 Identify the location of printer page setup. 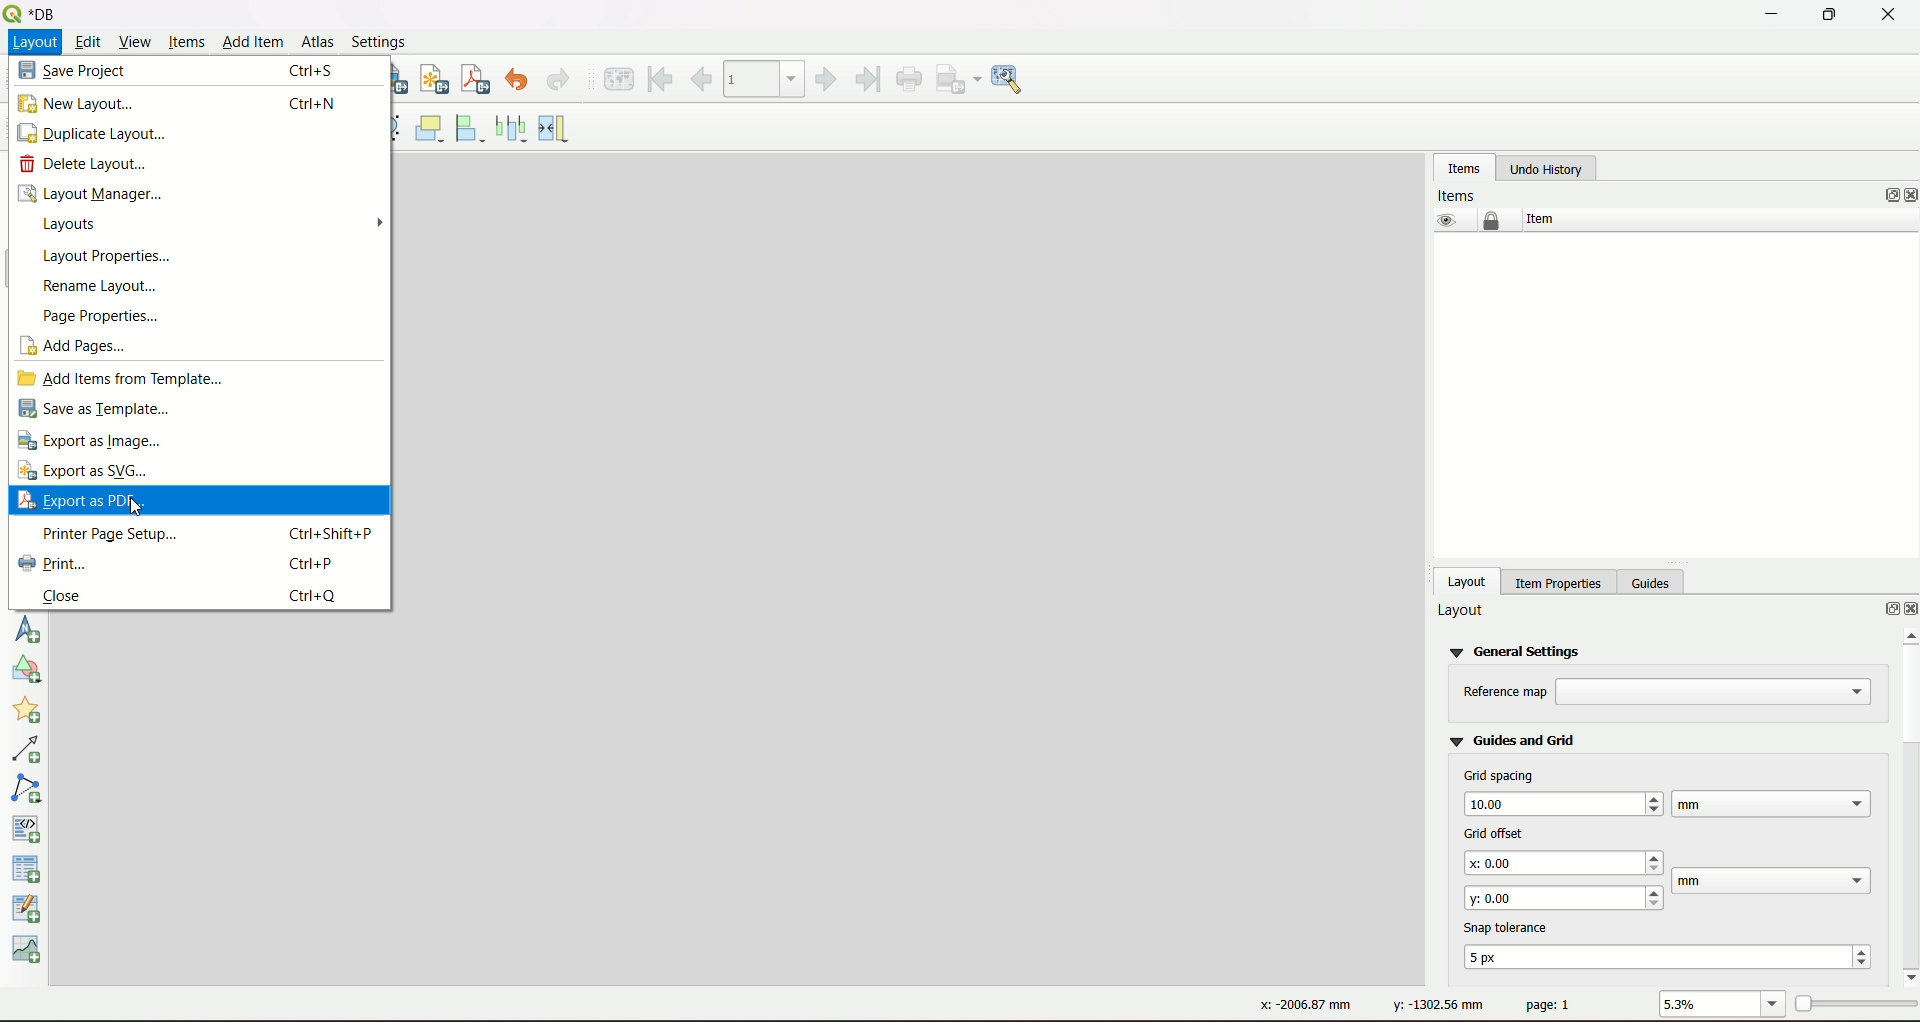
(110, 534).